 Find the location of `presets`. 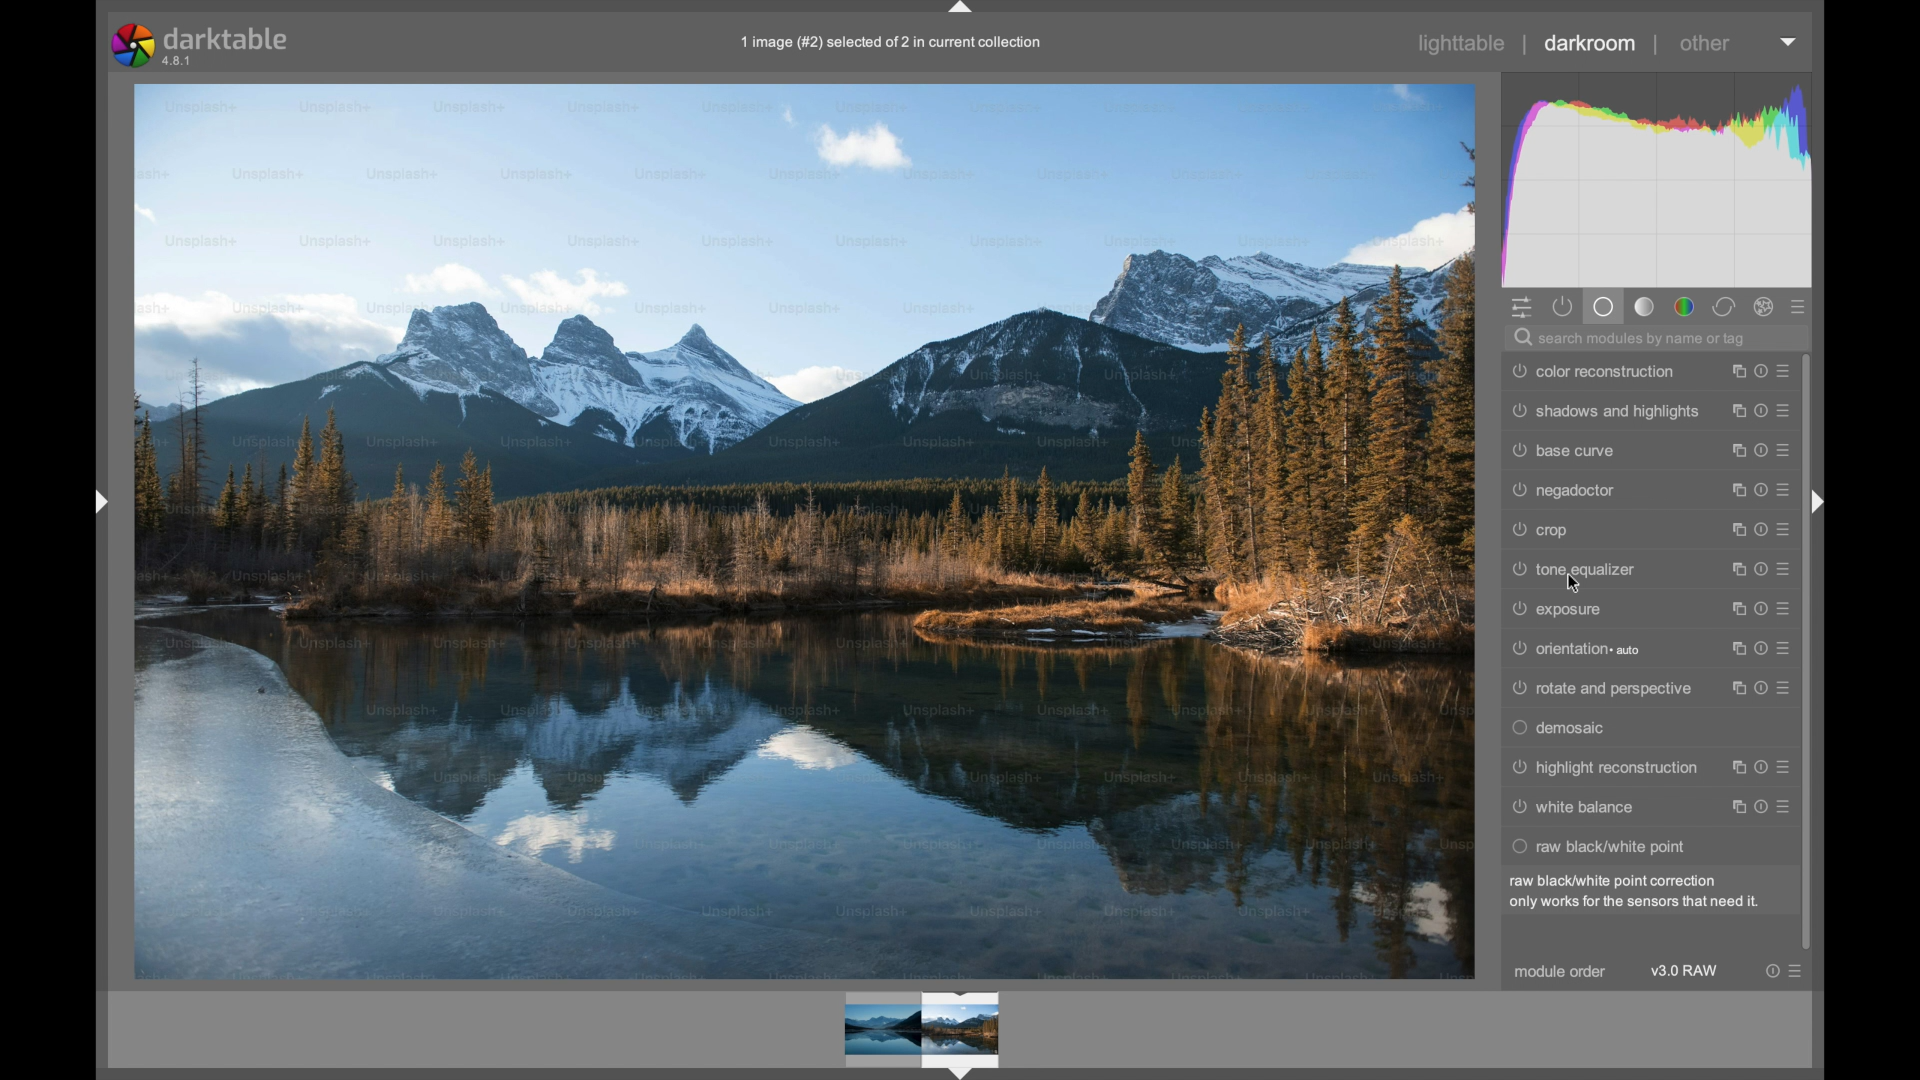

presets is located at coordinates (1790, 411).